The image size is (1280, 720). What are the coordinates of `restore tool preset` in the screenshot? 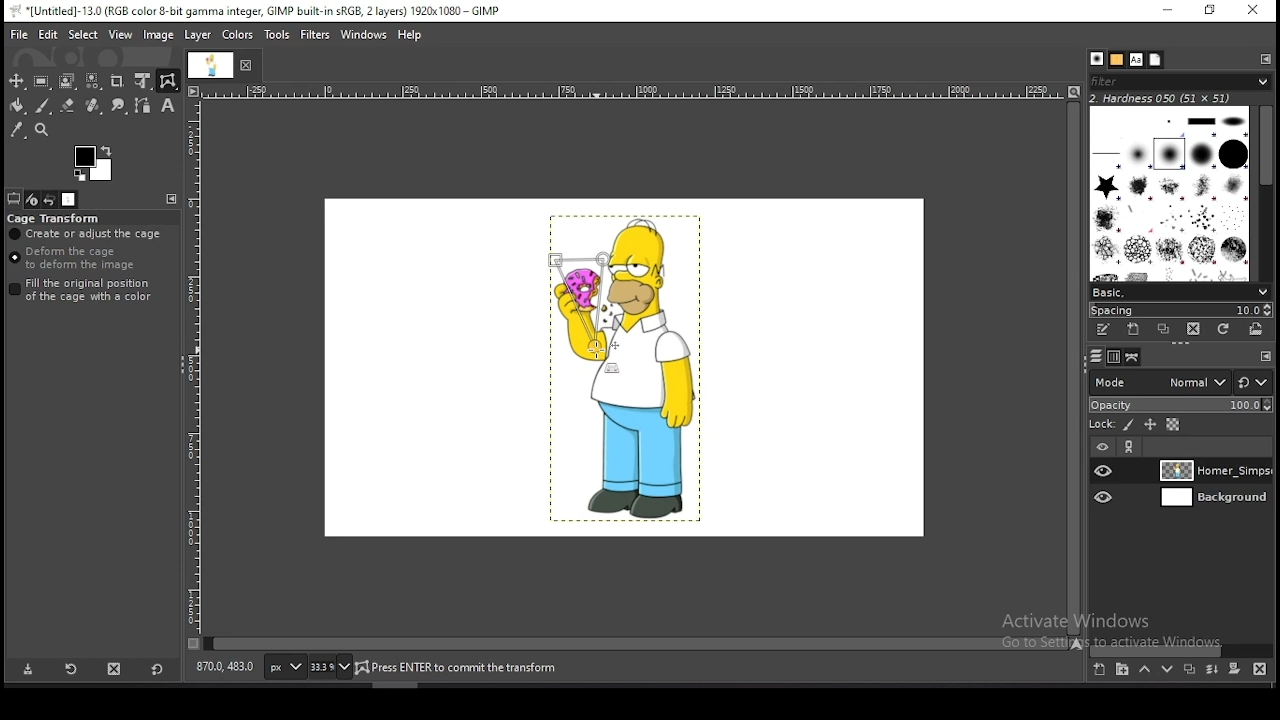 It's located at (72, 670).